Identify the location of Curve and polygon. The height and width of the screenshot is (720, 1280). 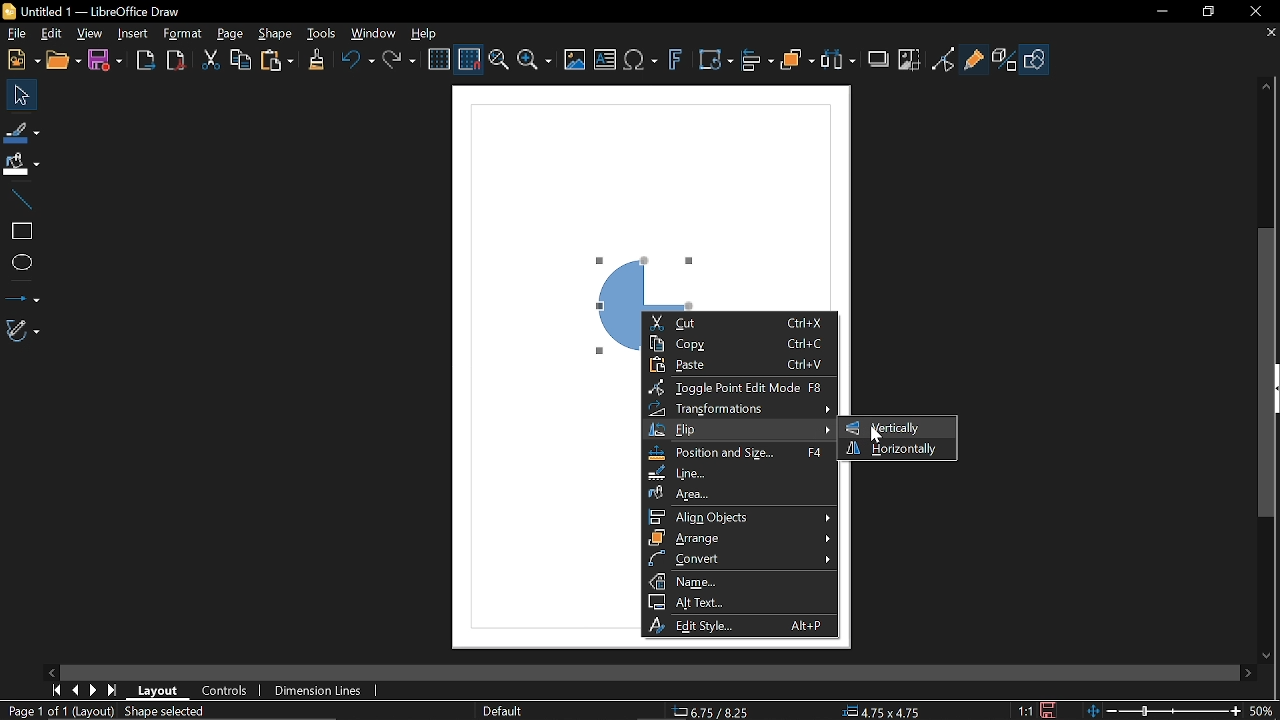
(24, 331).